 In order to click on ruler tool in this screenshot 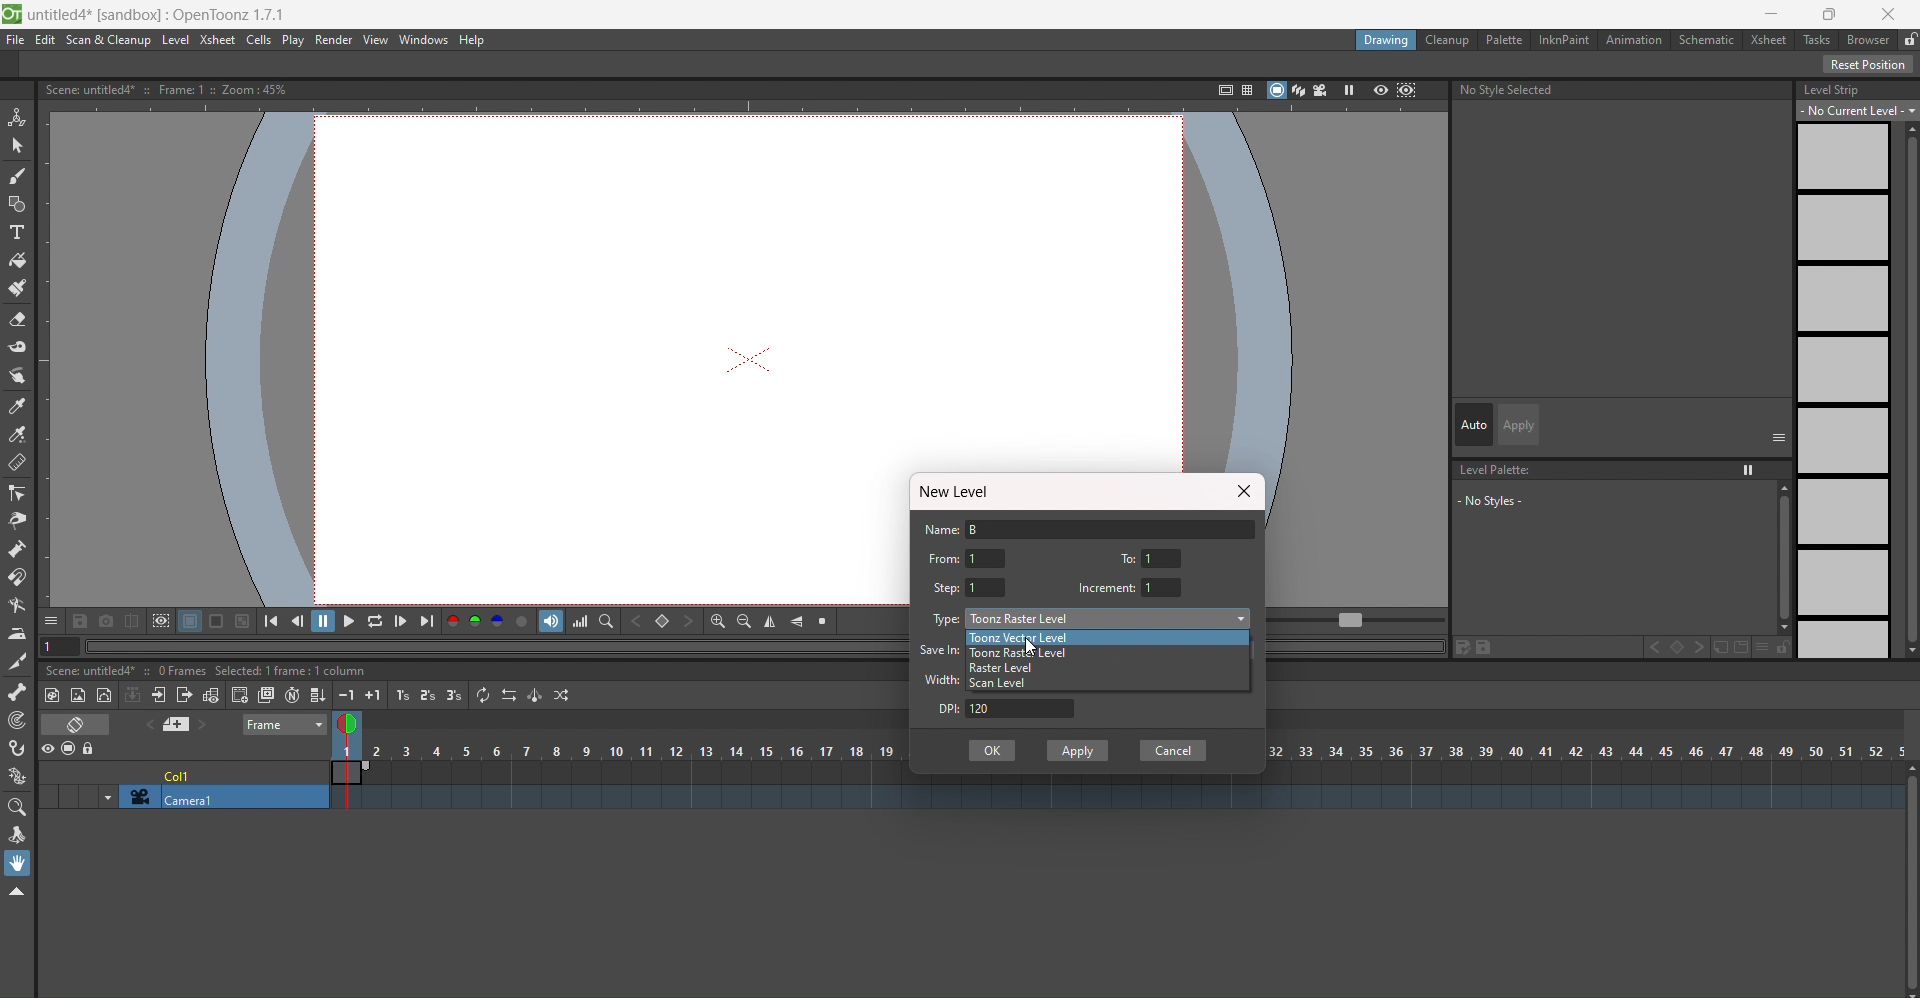, I will do `click(17, 463)`.